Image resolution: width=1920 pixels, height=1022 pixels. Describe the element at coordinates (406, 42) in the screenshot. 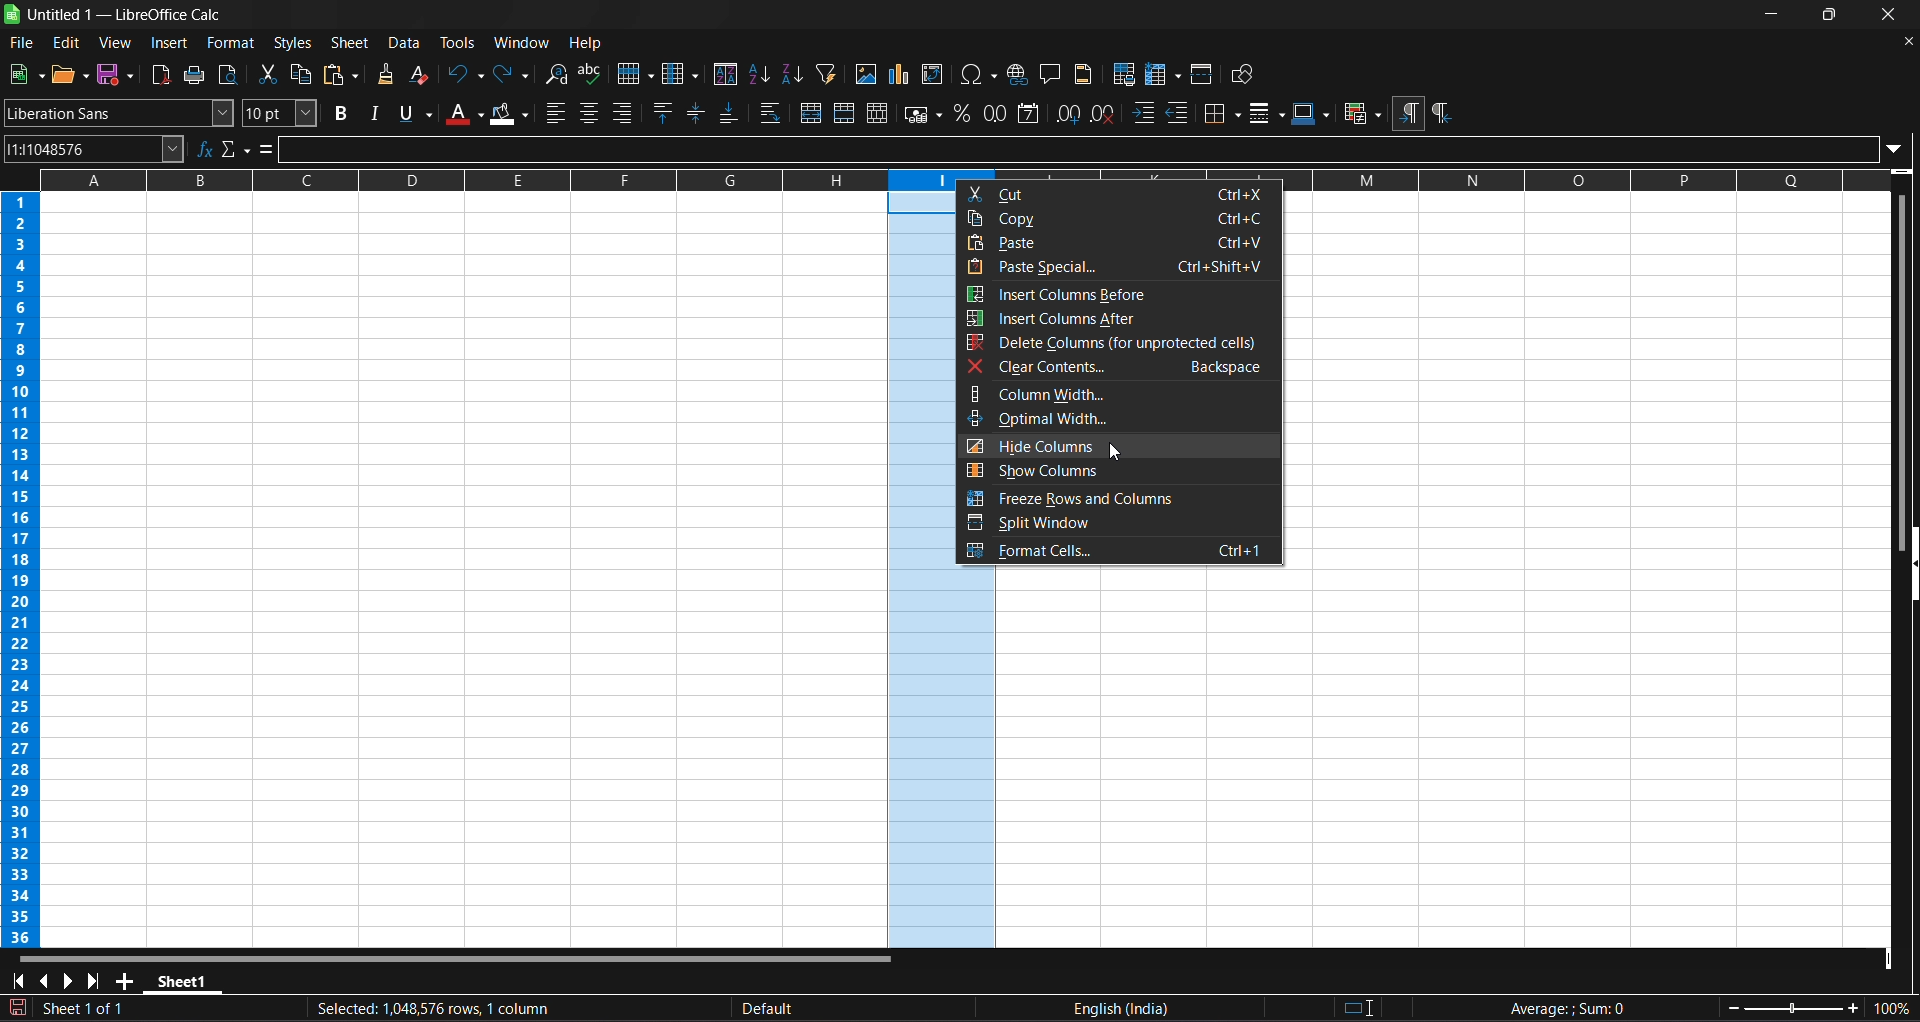

I see `data` at that location.